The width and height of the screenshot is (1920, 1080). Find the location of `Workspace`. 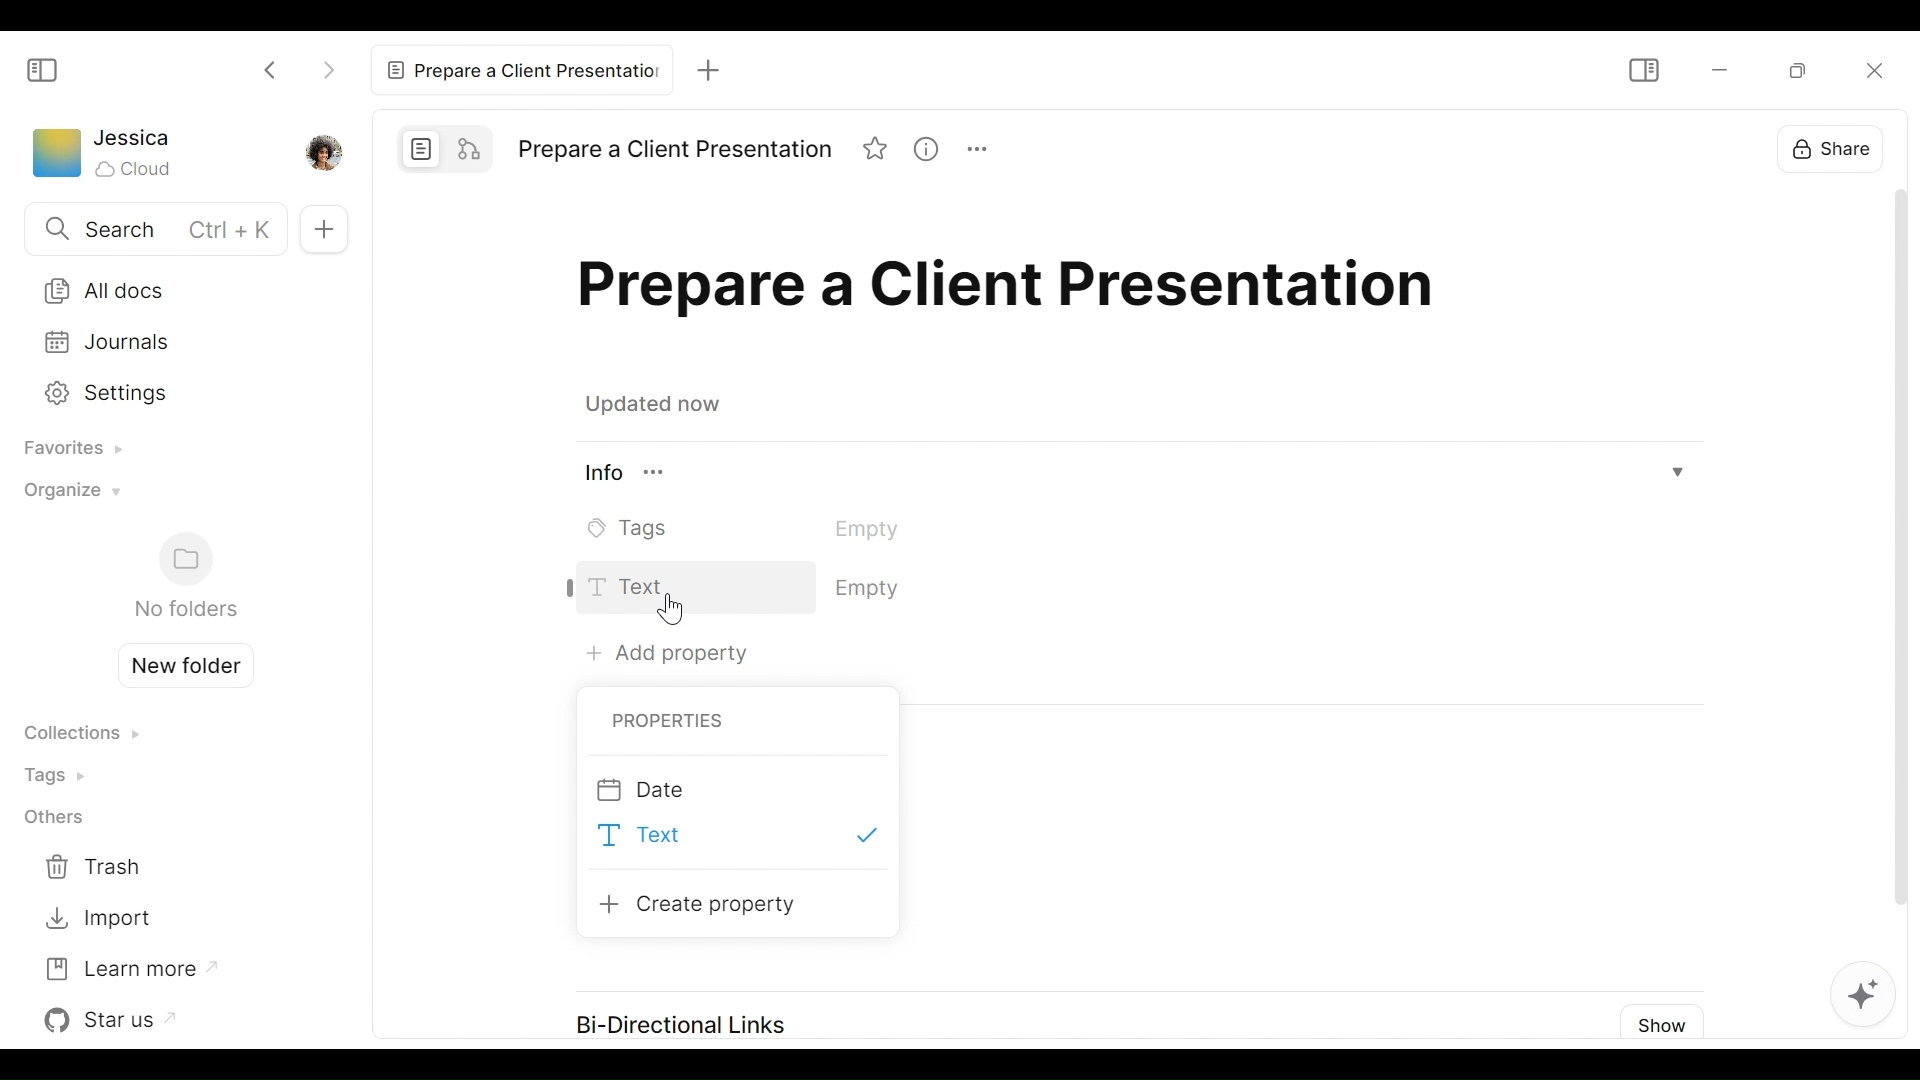

Workspace is located at coordinates (55, 157).